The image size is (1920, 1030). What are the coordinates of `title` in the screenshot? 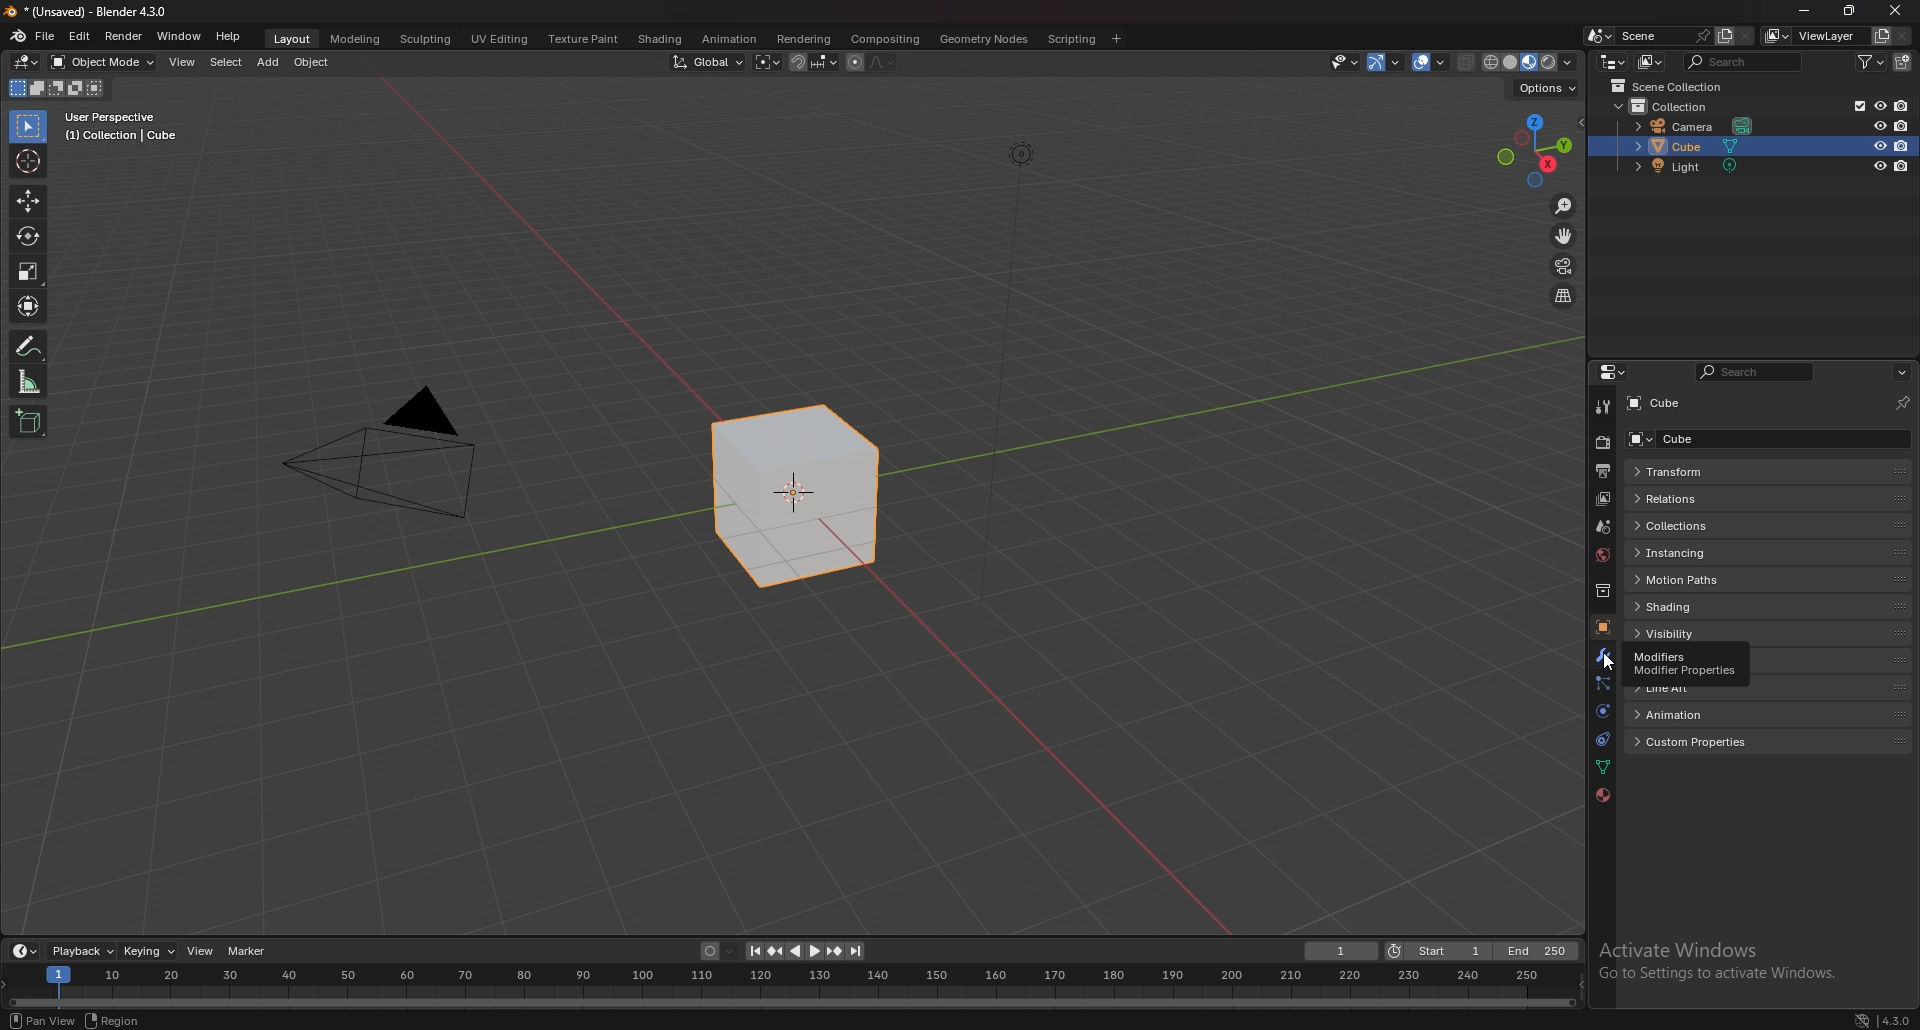 It's located at (86, 12).